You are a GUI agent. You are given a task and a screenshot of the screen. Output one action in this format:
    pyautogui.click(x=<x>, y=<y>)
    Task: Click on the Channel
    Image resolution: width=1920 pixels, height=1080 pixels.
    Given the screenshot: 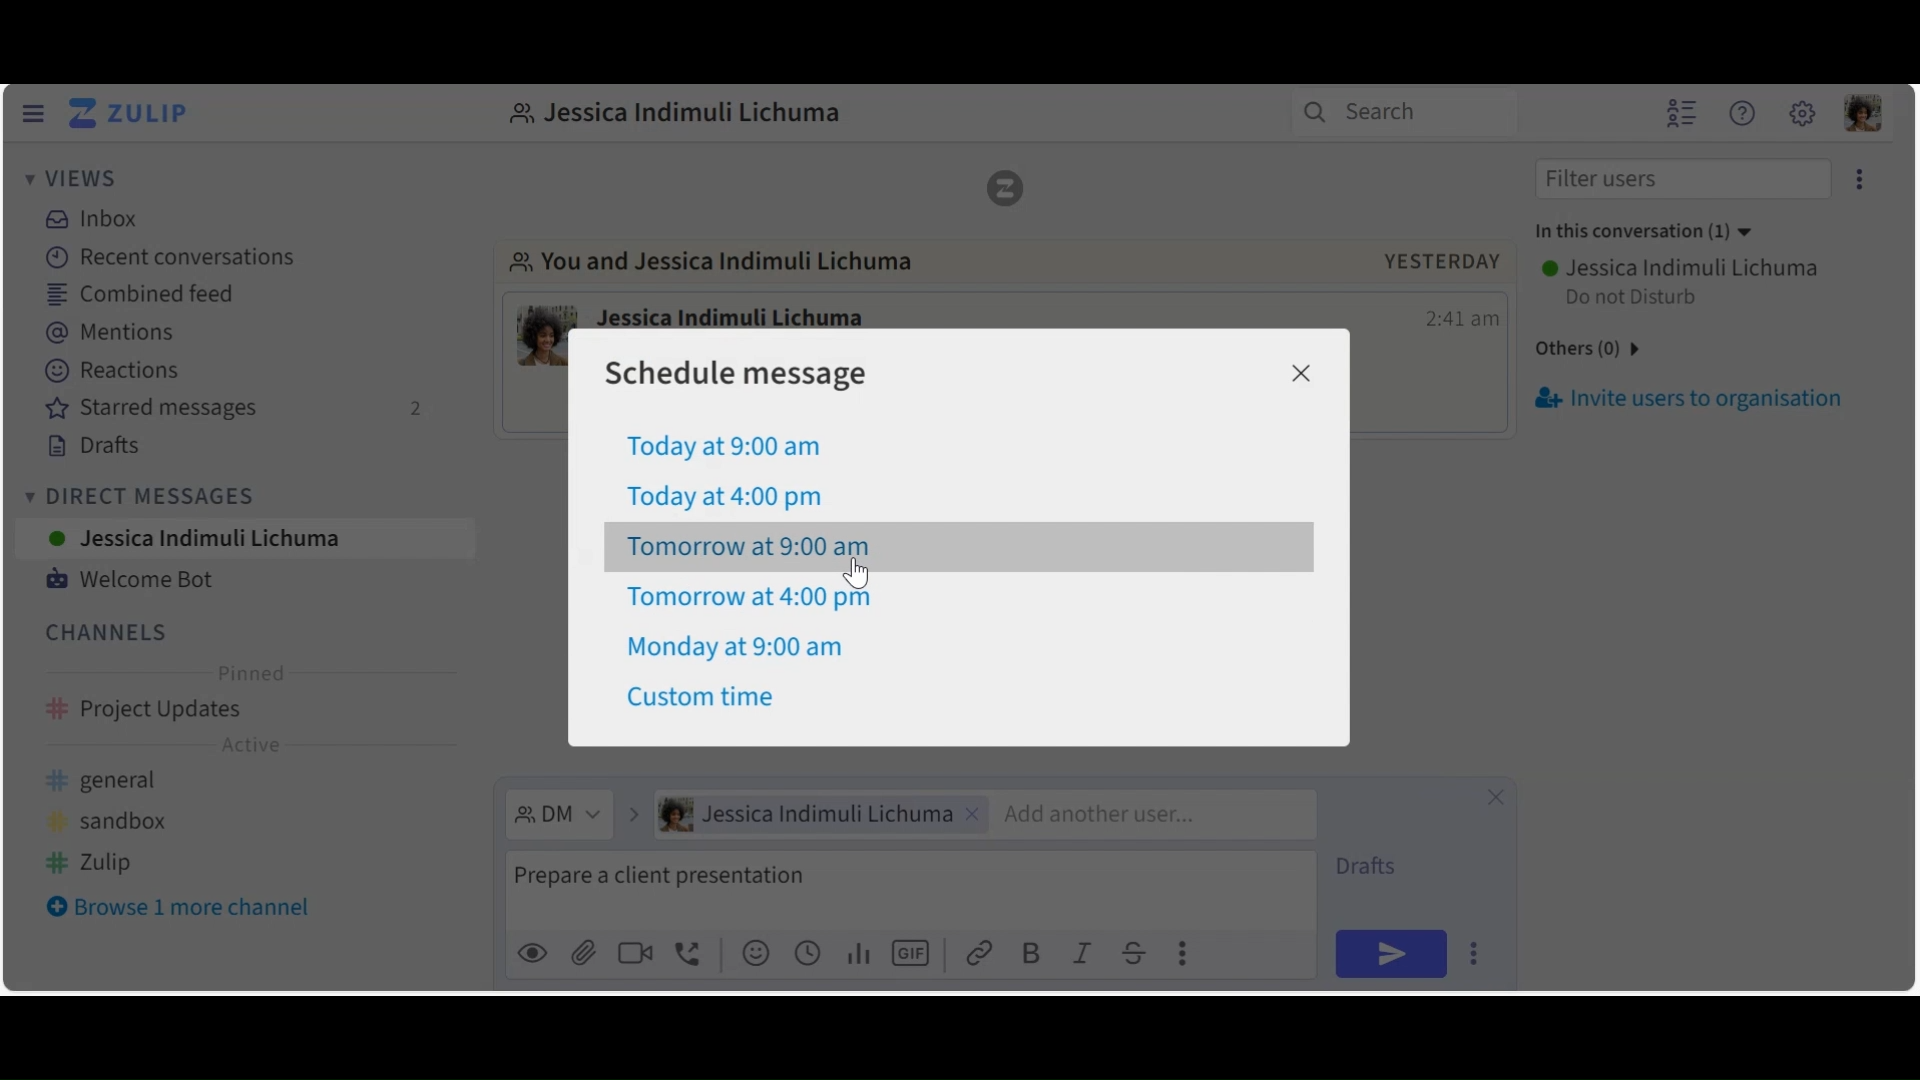 What is the action you would take?
    pyautogui.click(x=109, y=632)
    